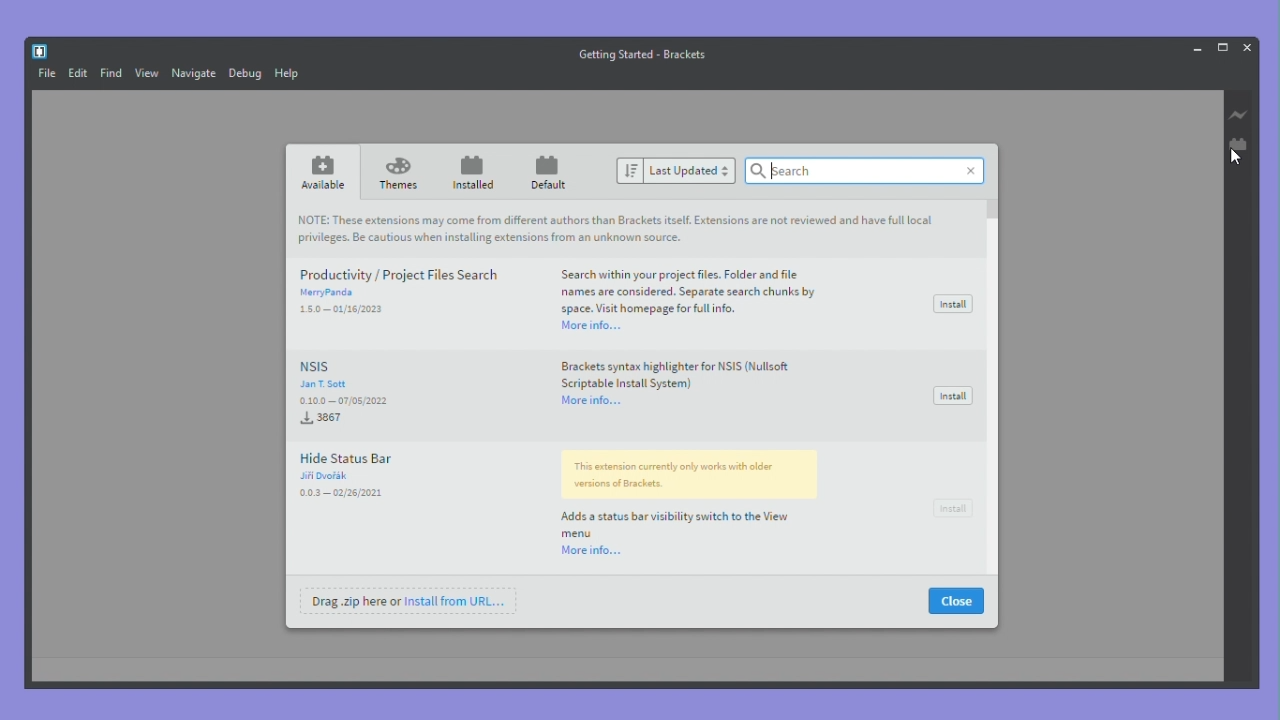 The height and width of the screenshot is (720, 1280). I want to click on Close, so click(955, 602).